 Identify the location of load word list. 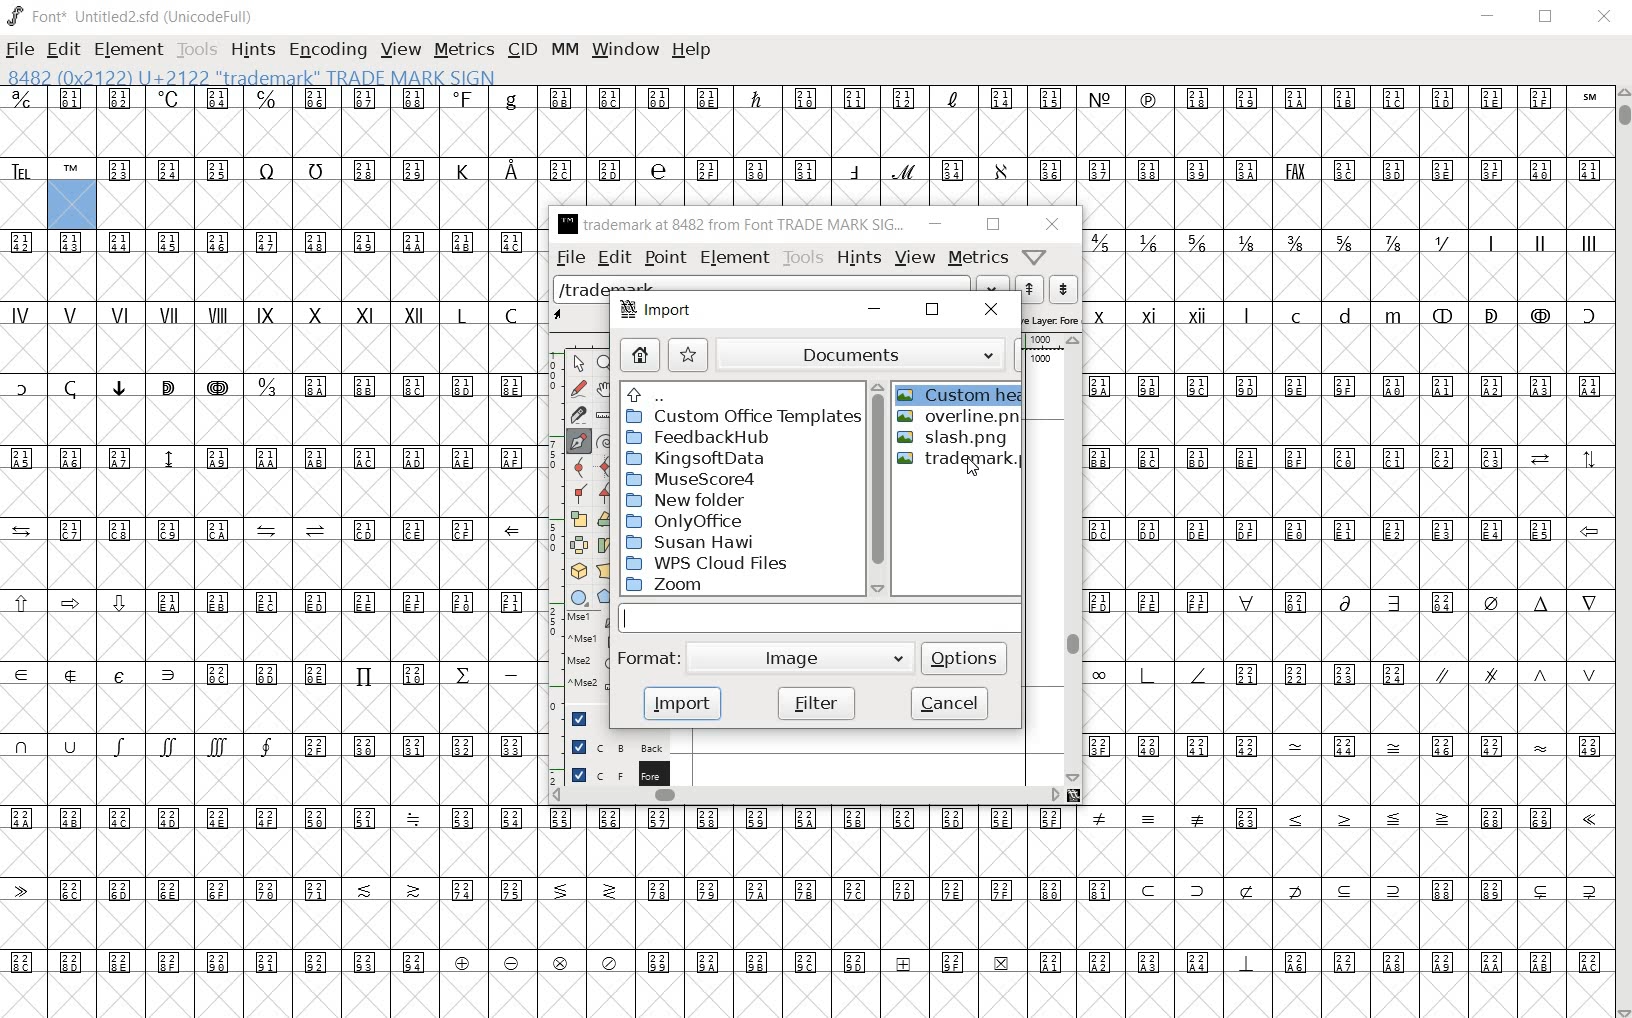
(781, 284).